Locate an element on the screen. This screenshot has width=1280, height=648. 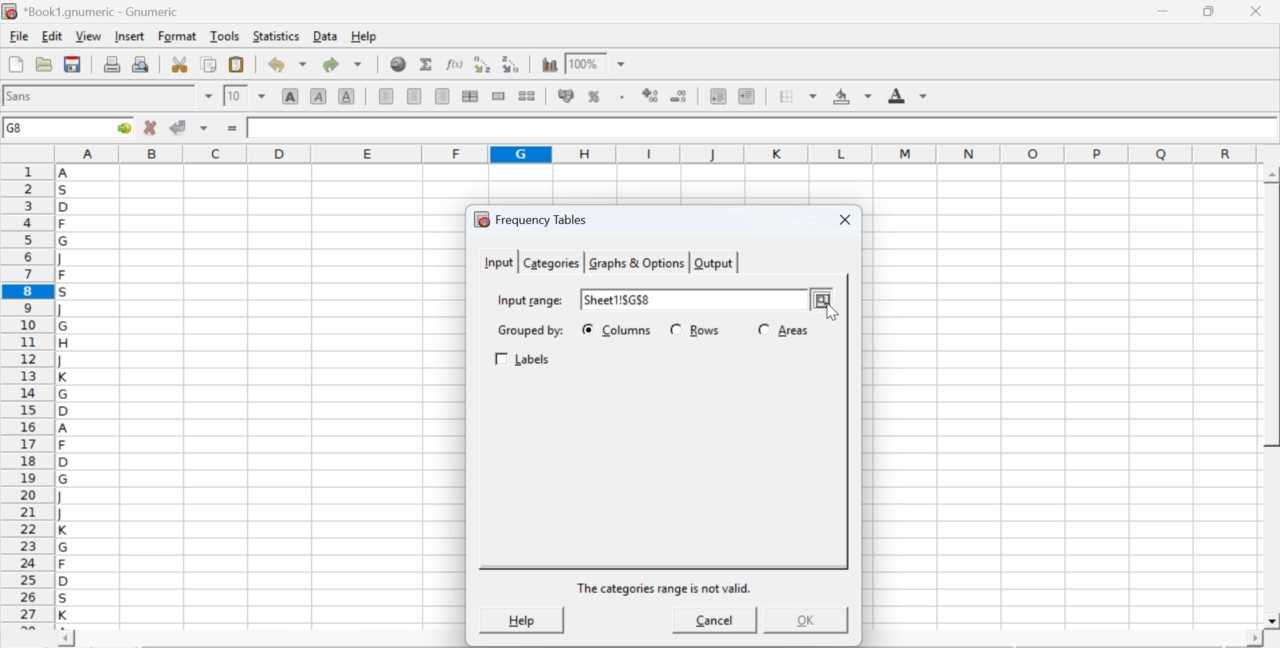
split merged ranges of cells is located at coordinates (526, 95).